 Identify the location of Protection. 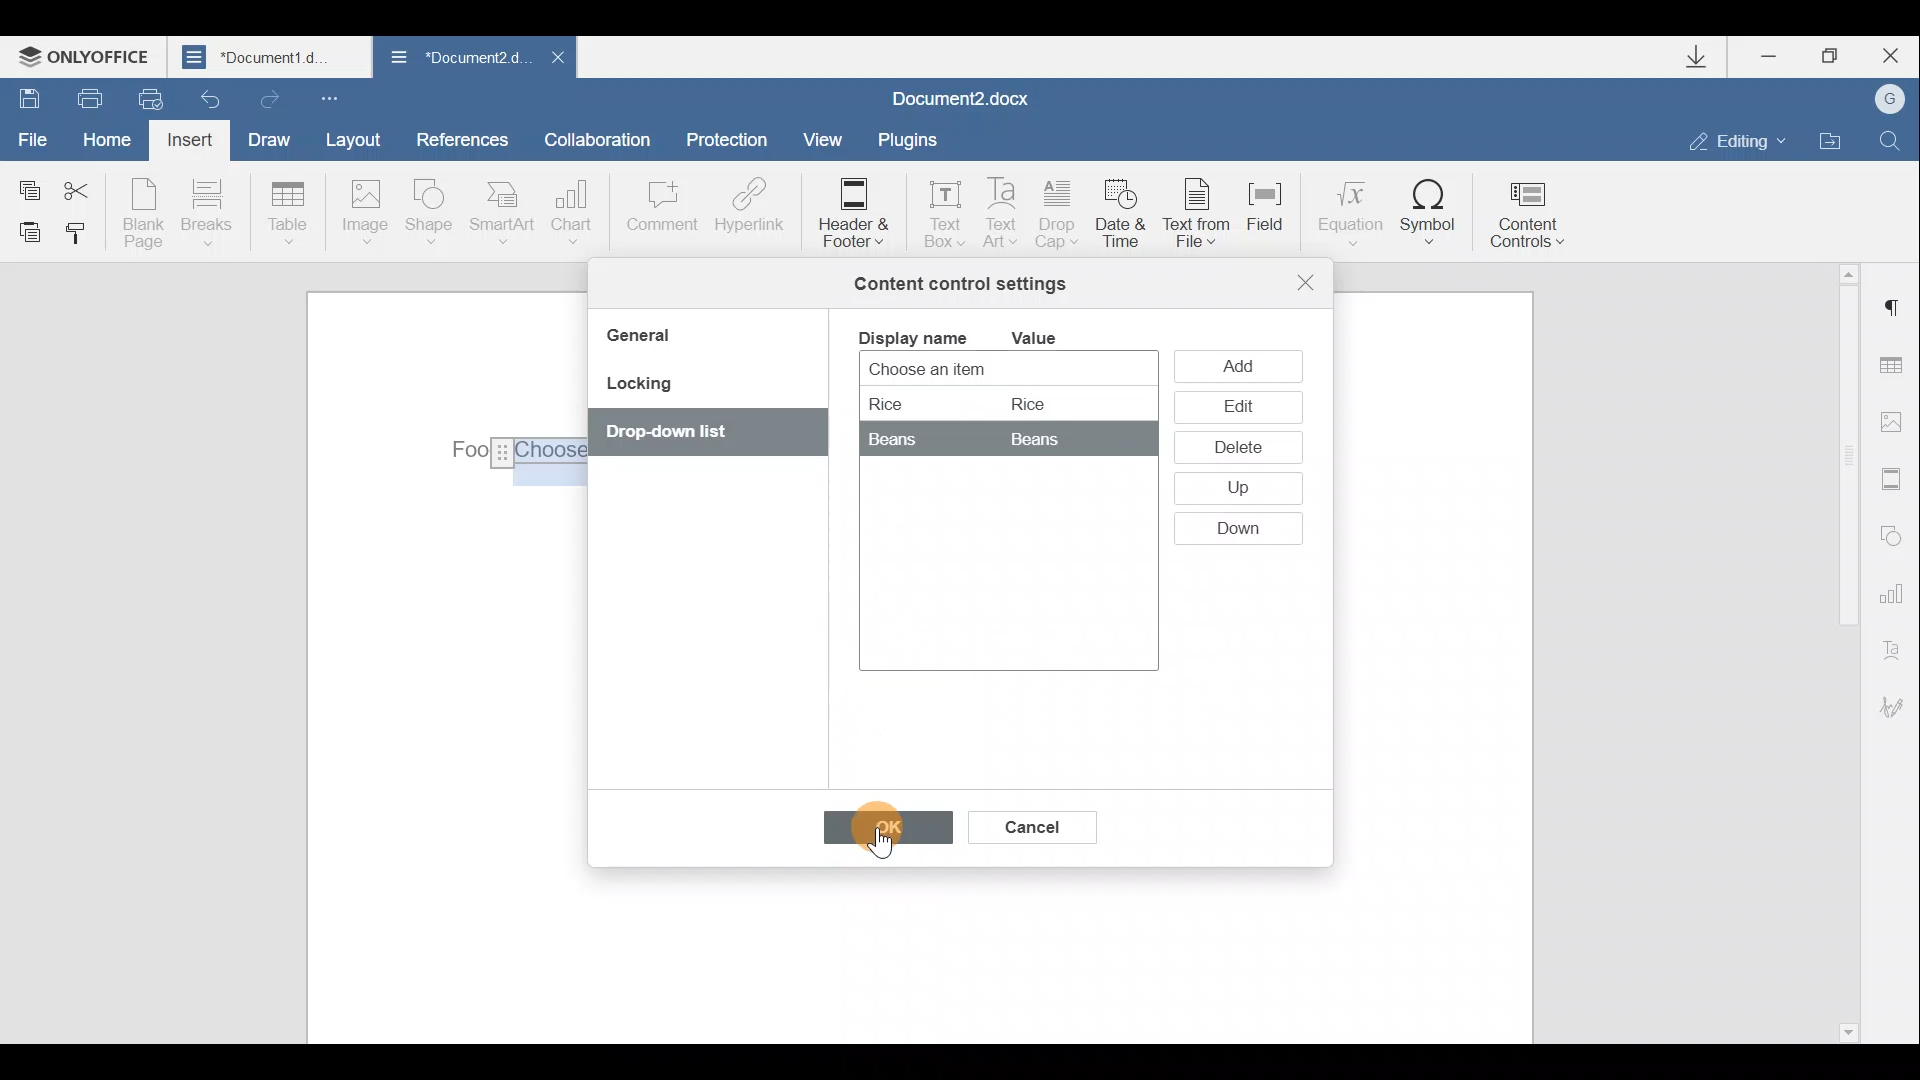
(732, 142).